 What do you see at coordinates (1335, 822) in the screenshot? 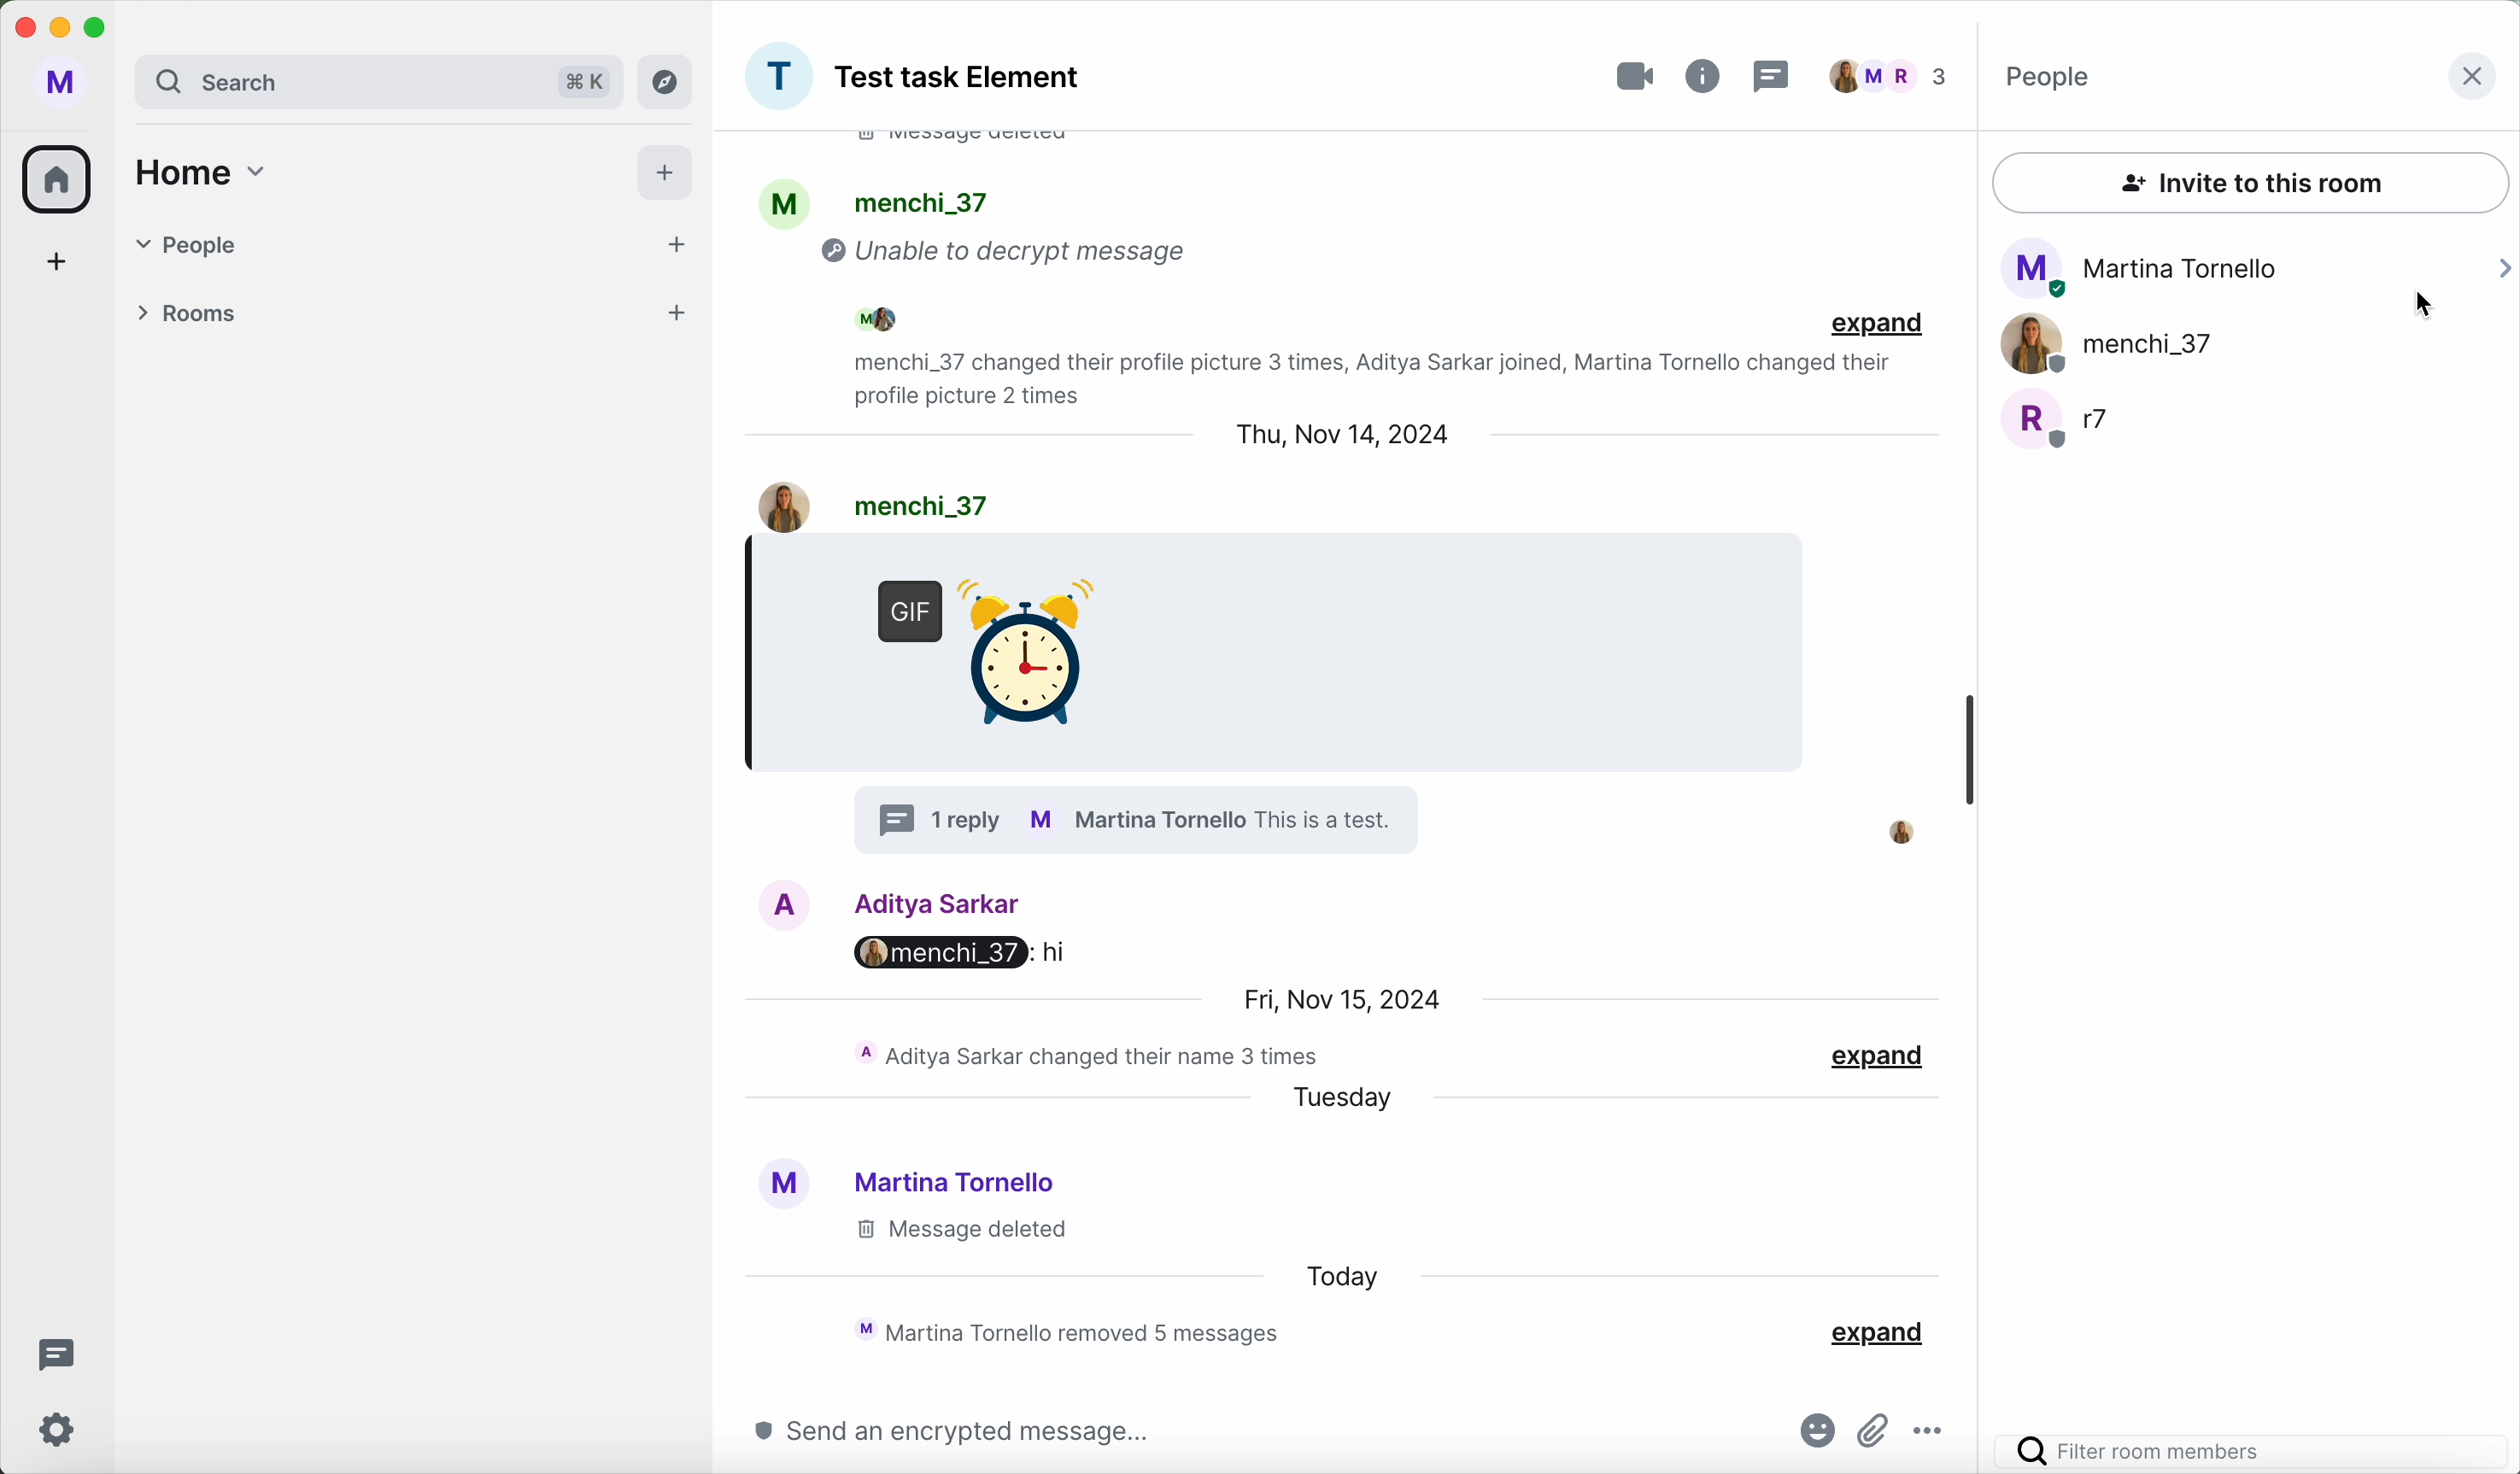
I see `text` at bounding box center [1335, 822].